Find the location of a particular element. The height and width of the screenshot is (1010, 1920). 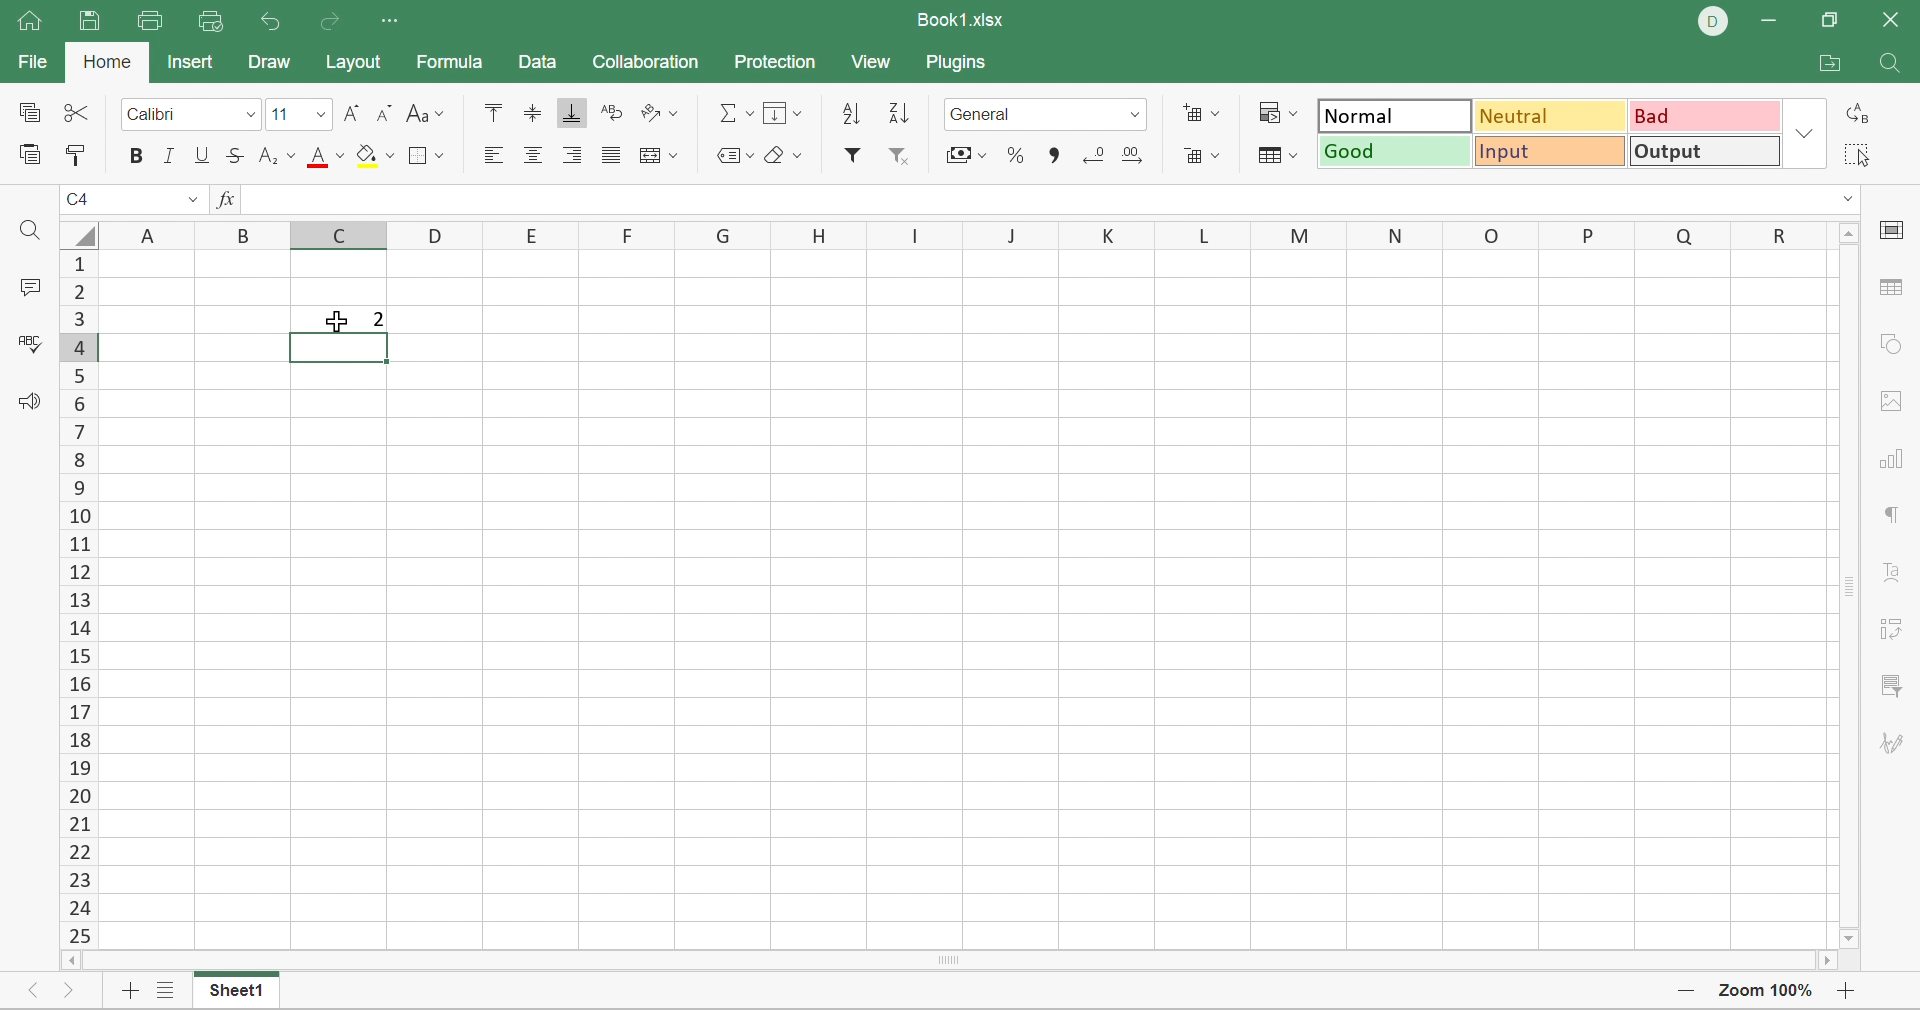

FX is located at coordinates (230, 201).